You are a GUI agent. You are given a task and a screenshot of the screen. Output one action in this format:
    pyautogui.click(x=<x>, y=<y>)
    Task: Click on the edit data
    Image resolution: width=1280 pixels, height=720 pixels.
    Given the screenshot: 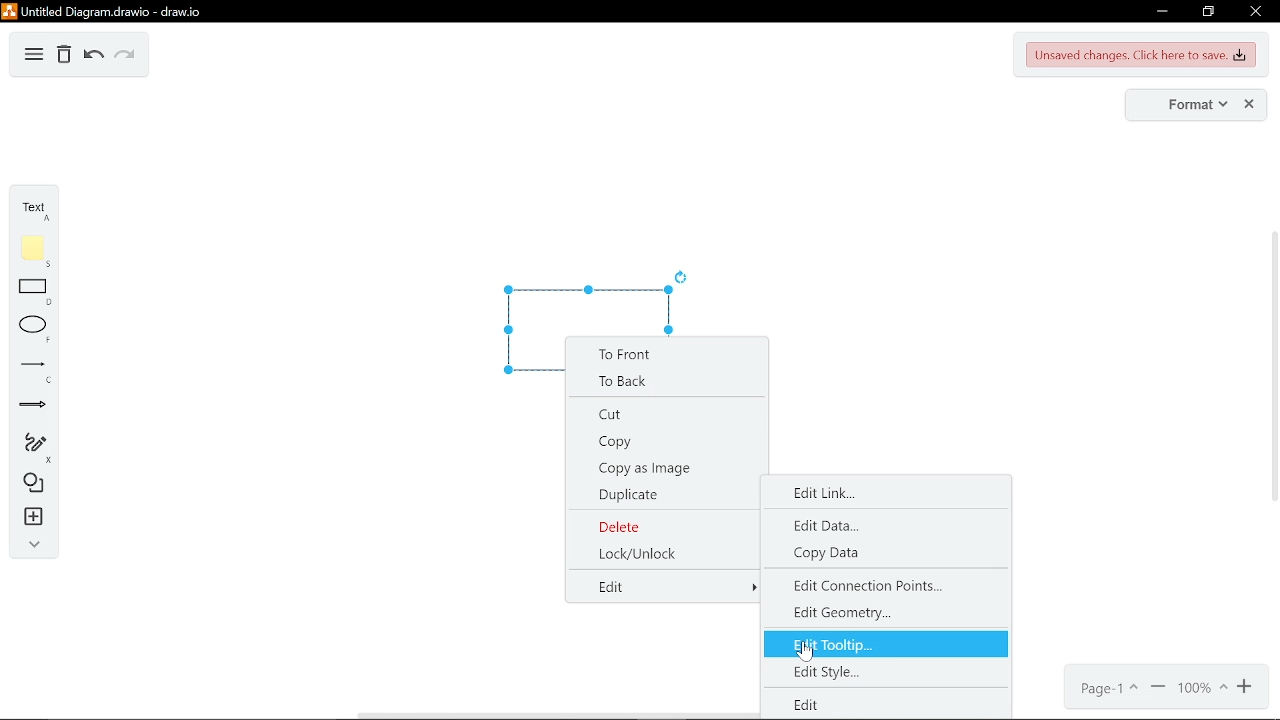 What is the action you would take?
    pyautogui.click(x=825, y=529)
    